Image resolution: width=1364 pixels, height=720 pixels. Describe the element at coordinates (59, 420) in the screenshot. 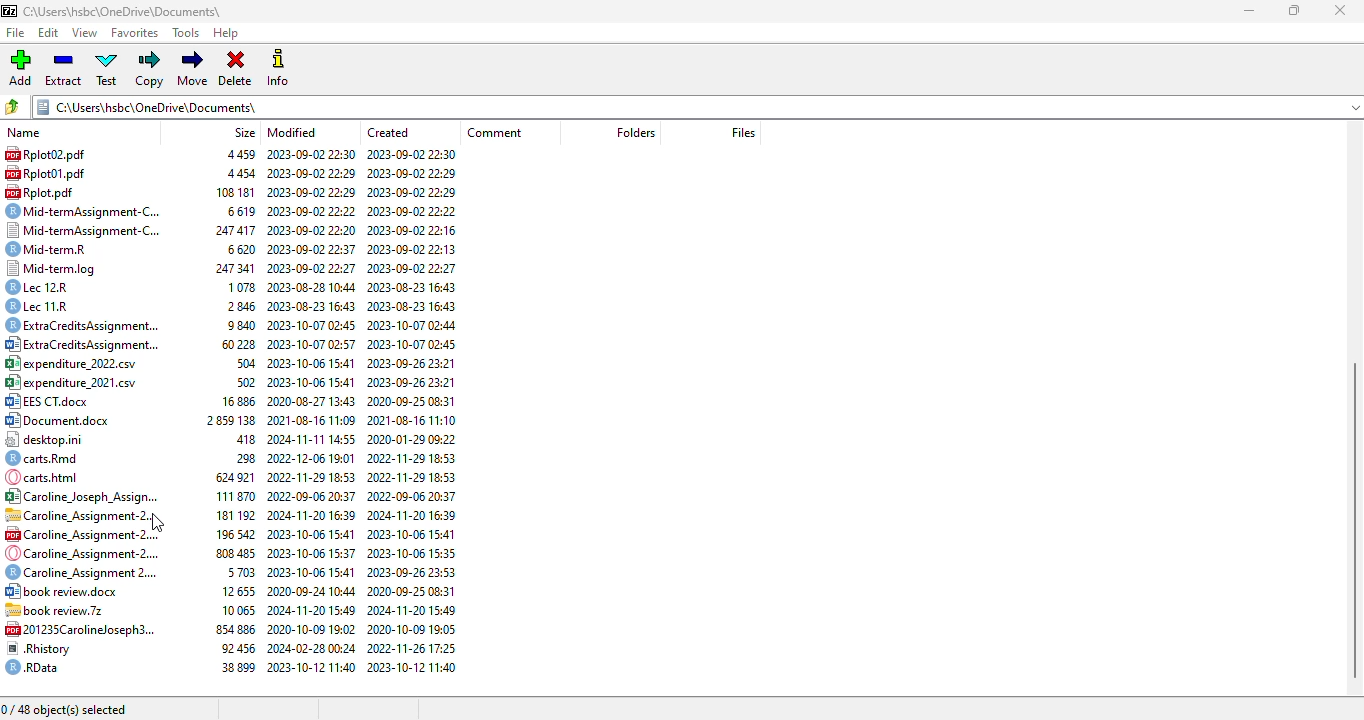

I see `document.docx` at that location.